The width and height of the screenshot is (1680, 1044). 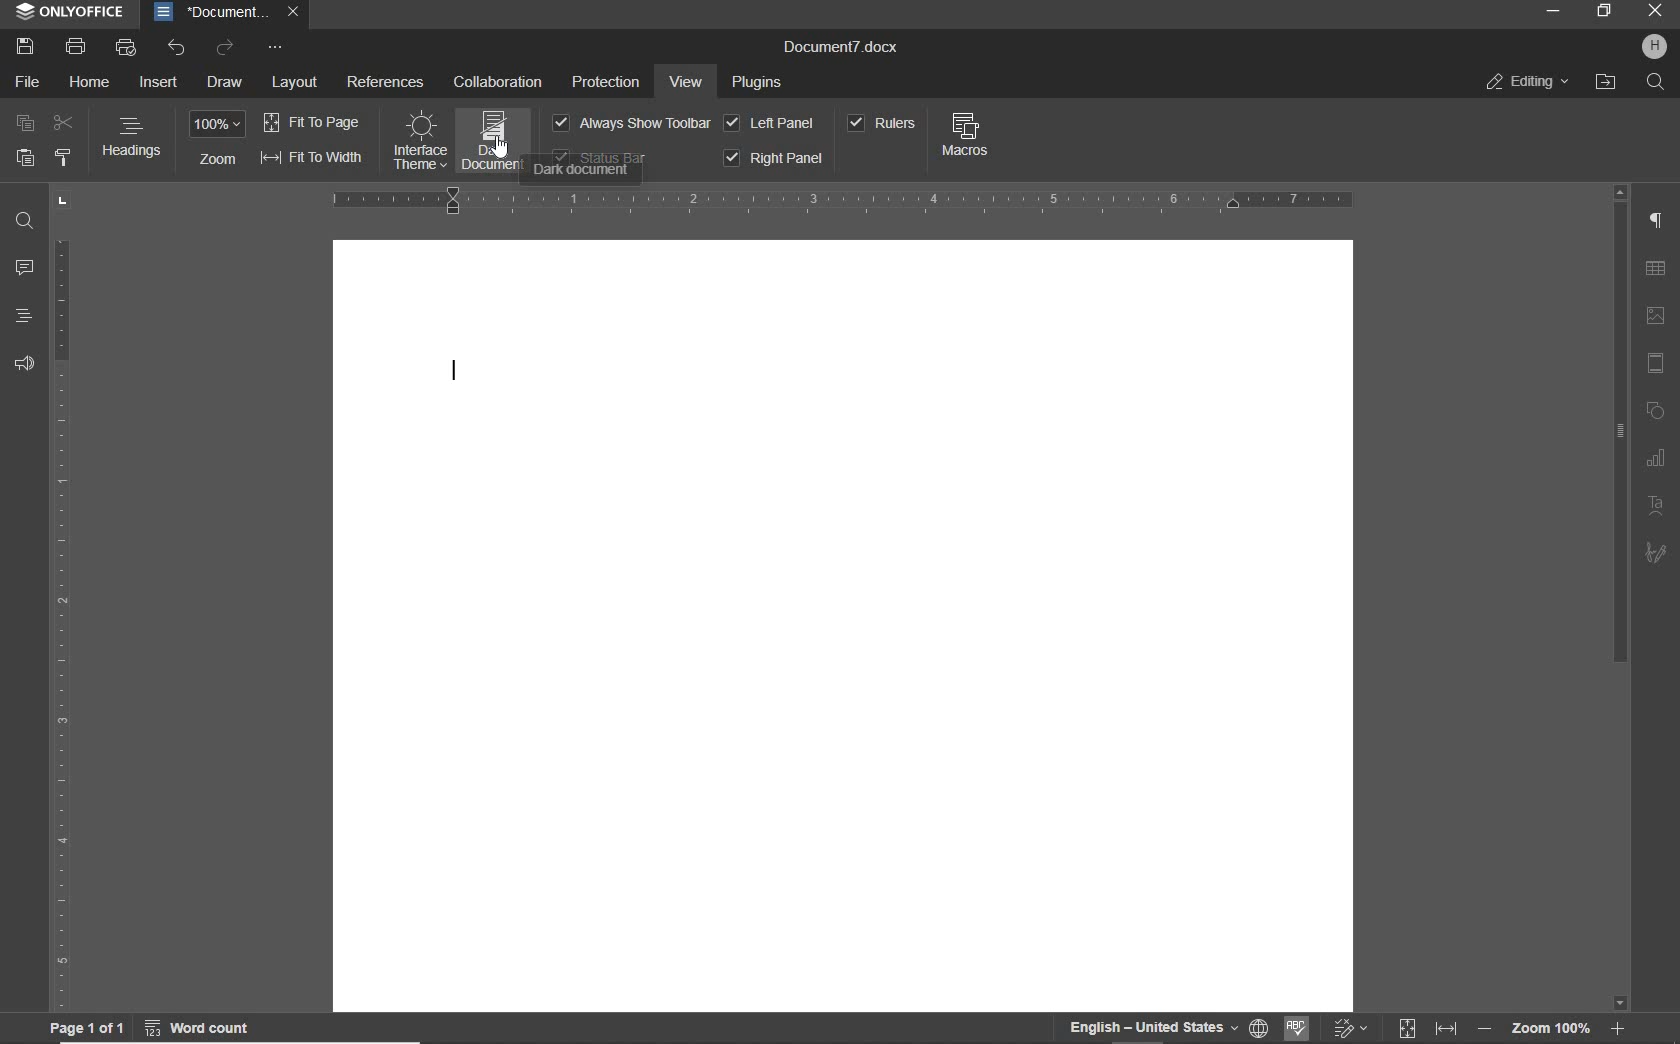 What do you see at coordinates (1298, 1027) in the screenshot?
I see `SPELL CHECKING` at bounding box center [1298, 1027].